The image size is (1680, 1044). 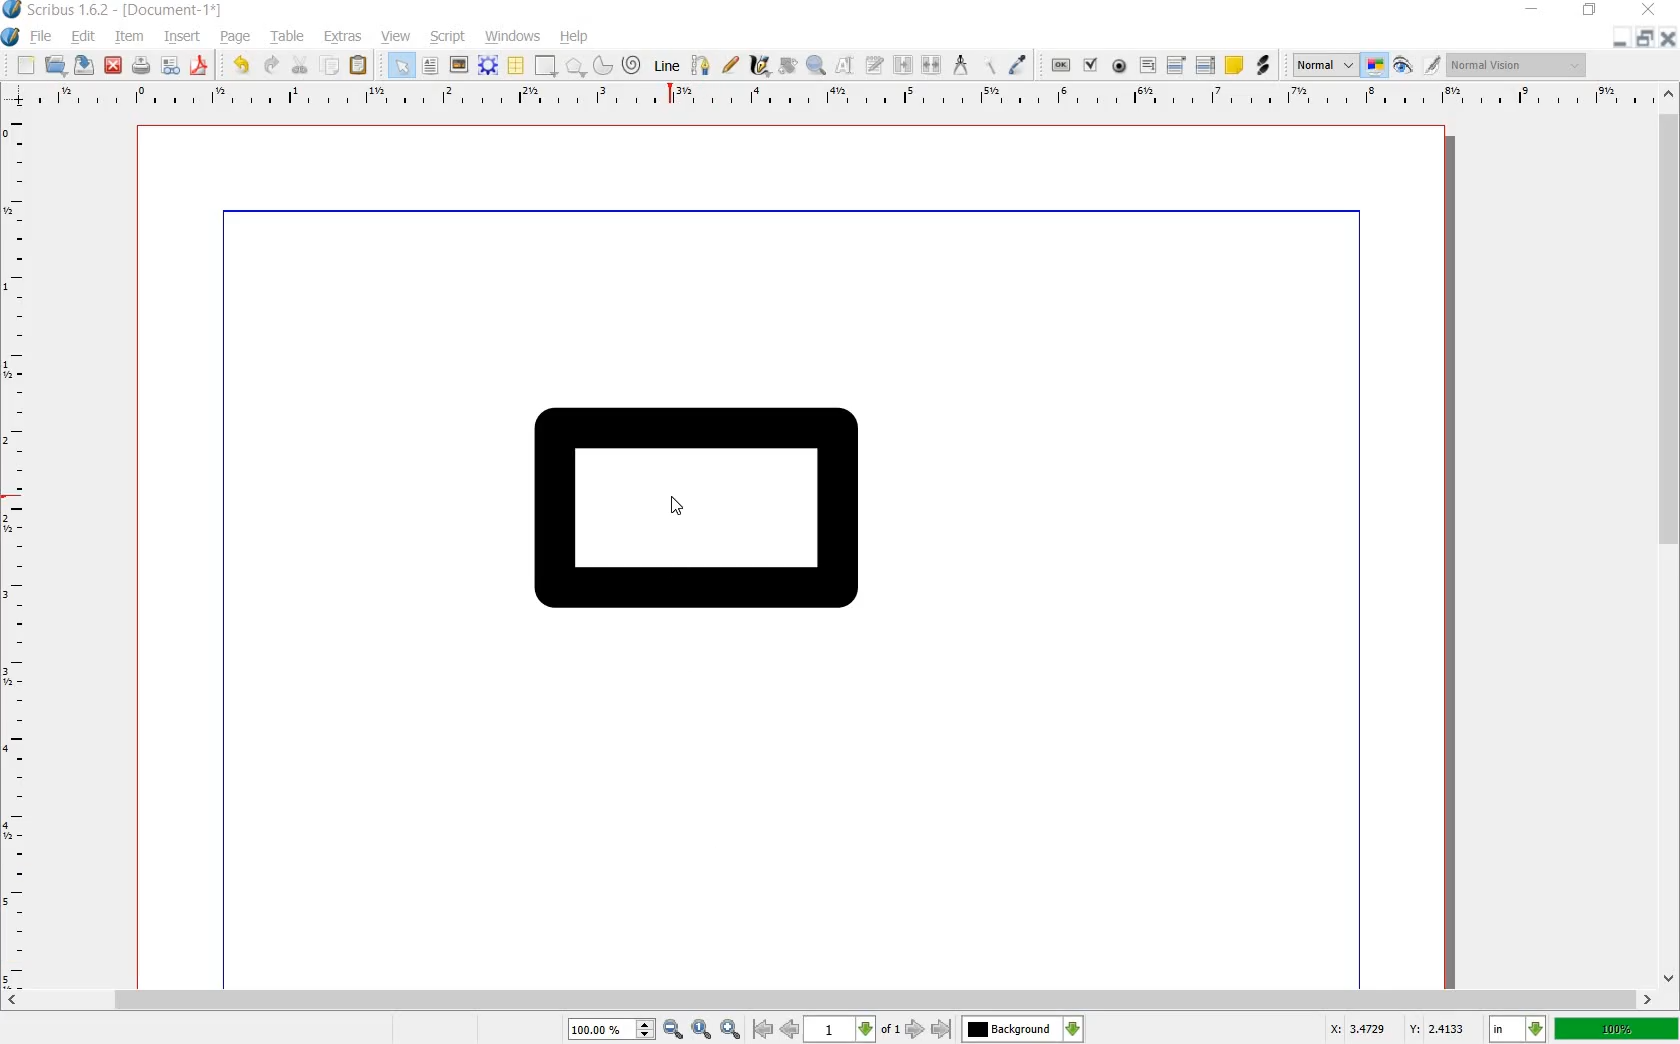 What do you see at coordinates (961, 64) in the screenshot?
I see `measurements` at bounding box center [961, 64].